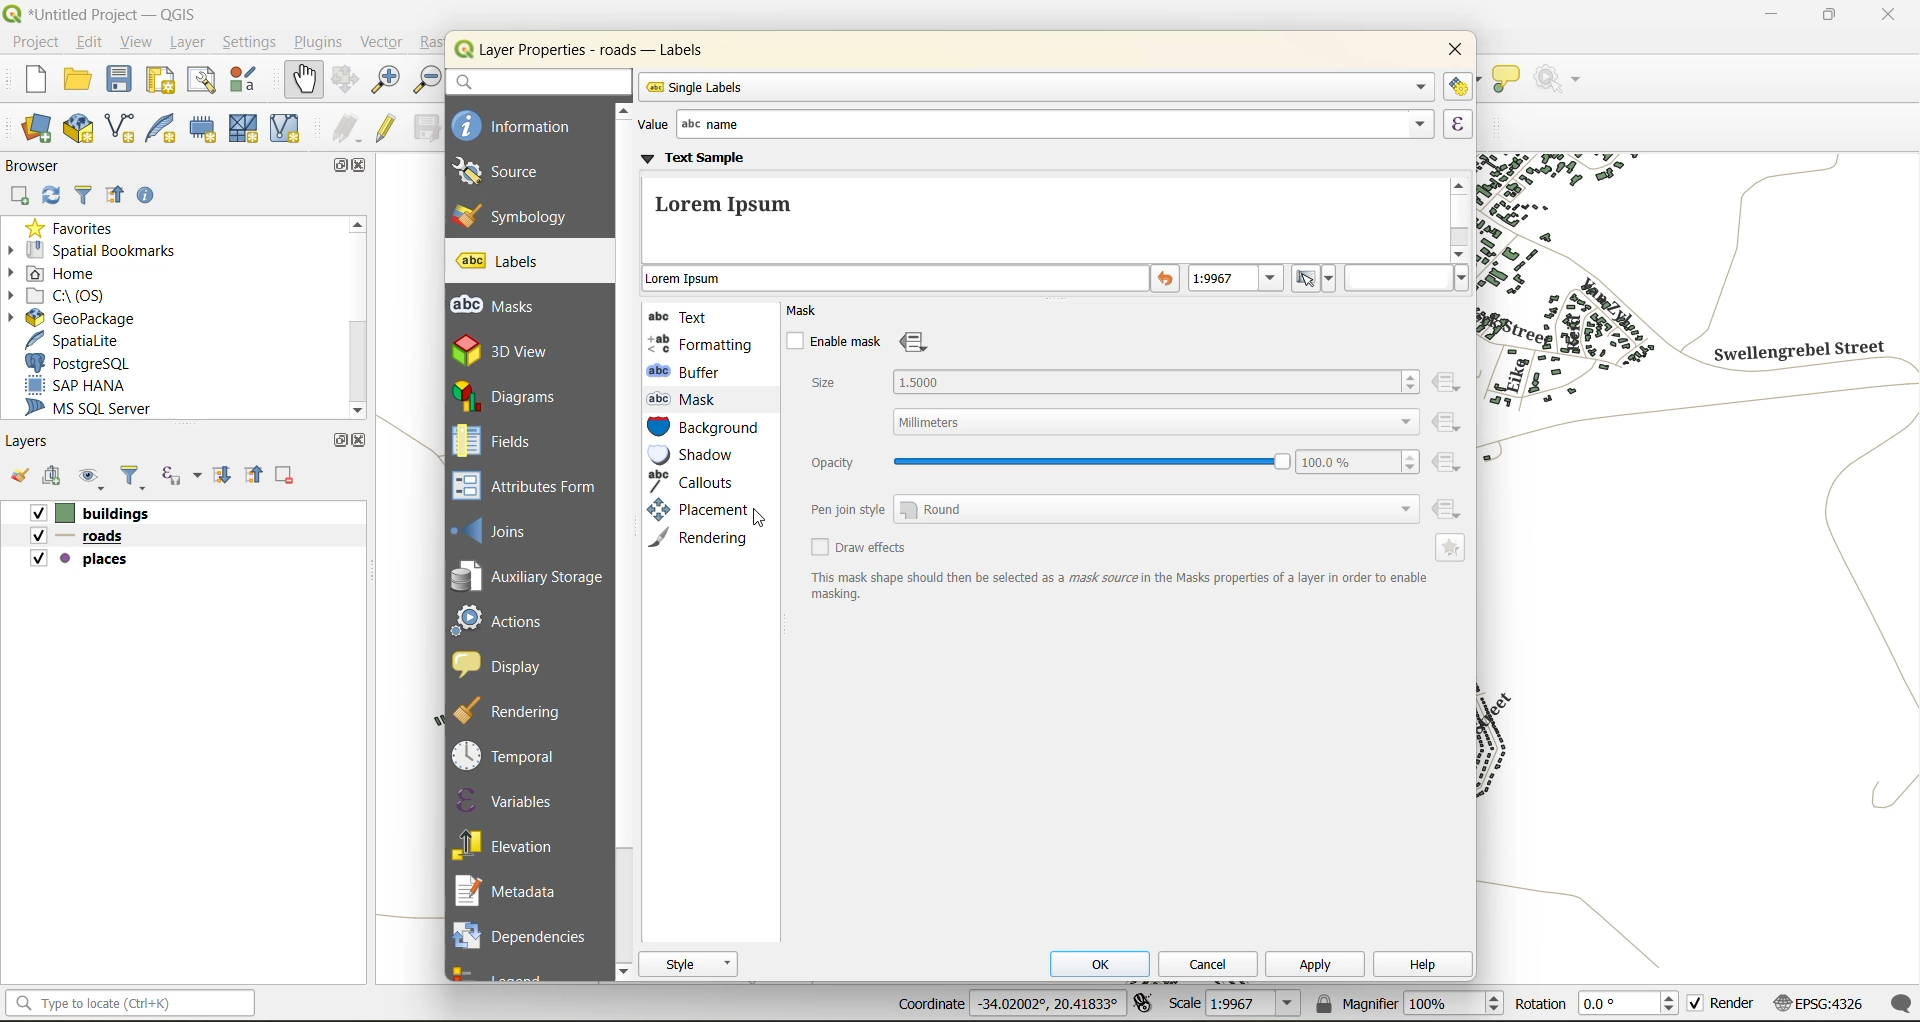  I want to click on new shapefile layer, so click(129, 129).